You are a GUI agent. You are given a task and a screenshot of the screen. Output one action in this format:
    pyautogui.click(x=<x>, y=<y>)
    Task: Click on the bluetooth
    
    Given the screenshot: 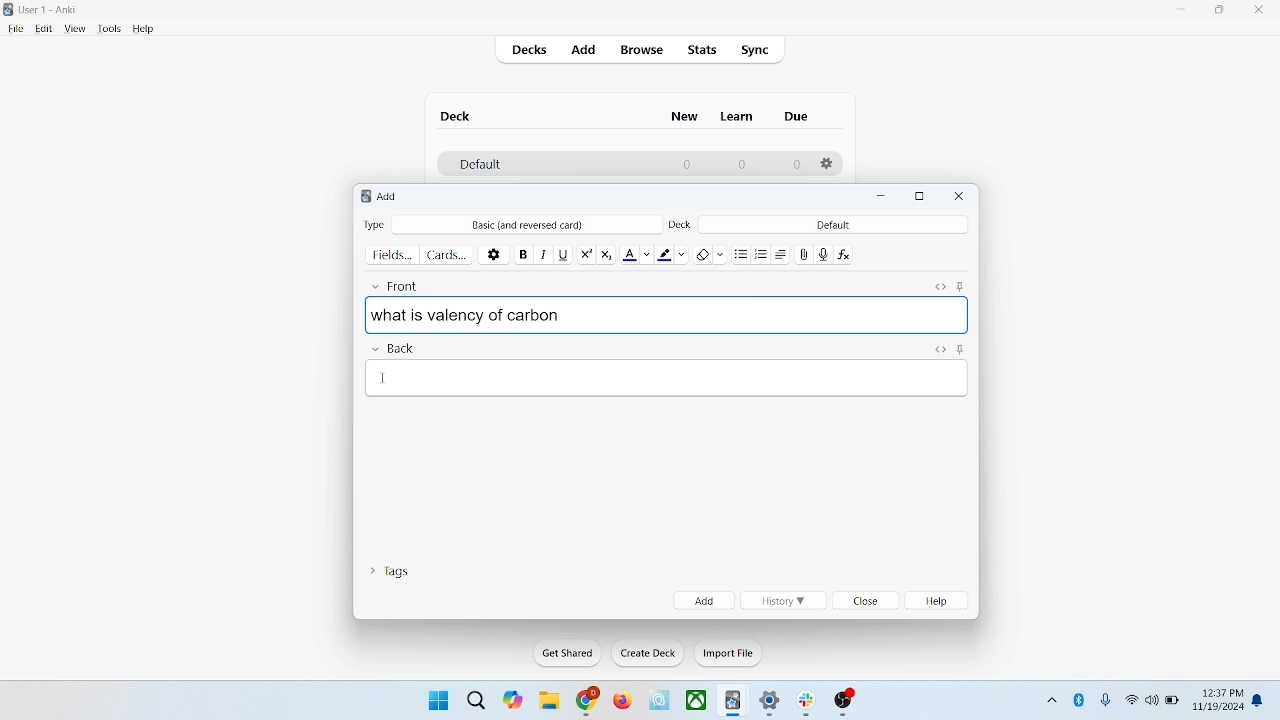 What is the action you would take?
    pyautogui.click(x=1080, y=699)
    